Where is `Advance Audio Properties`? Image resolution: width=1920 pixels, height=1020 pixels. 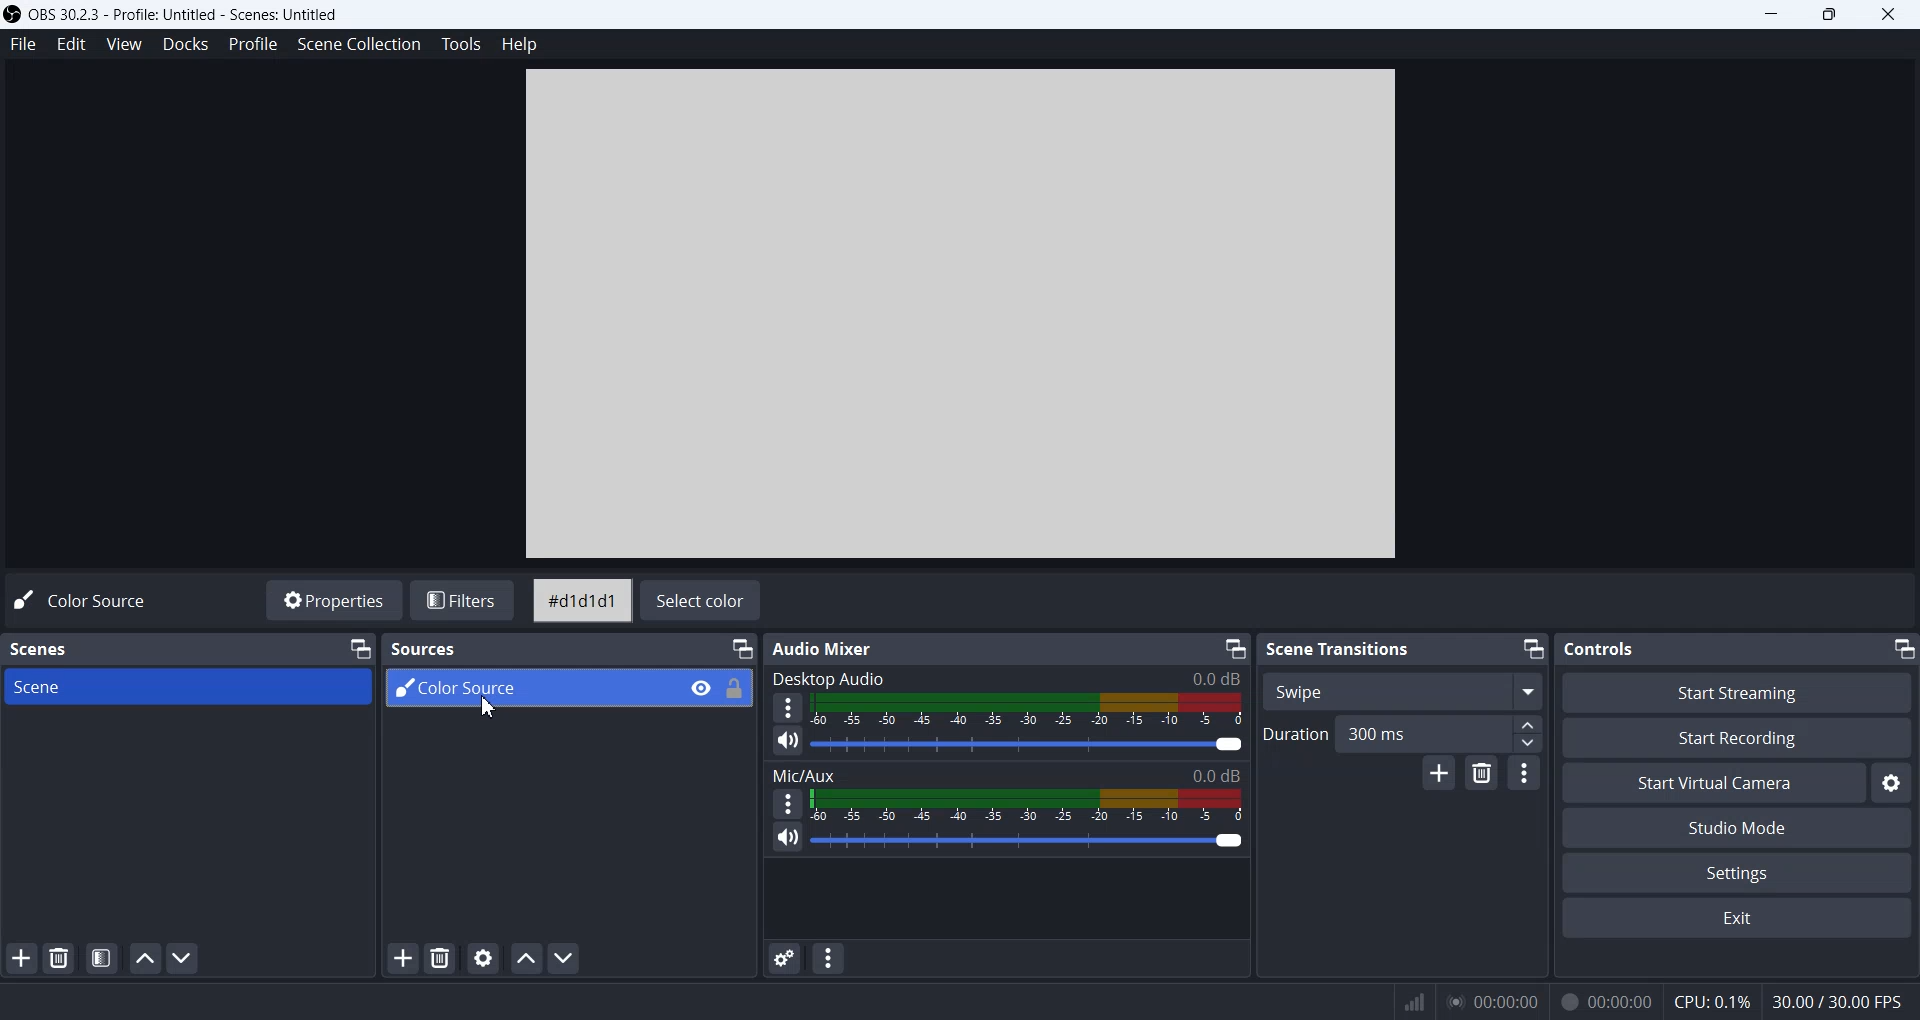
Advance Audio Properties is located at coordinates (784, 958).